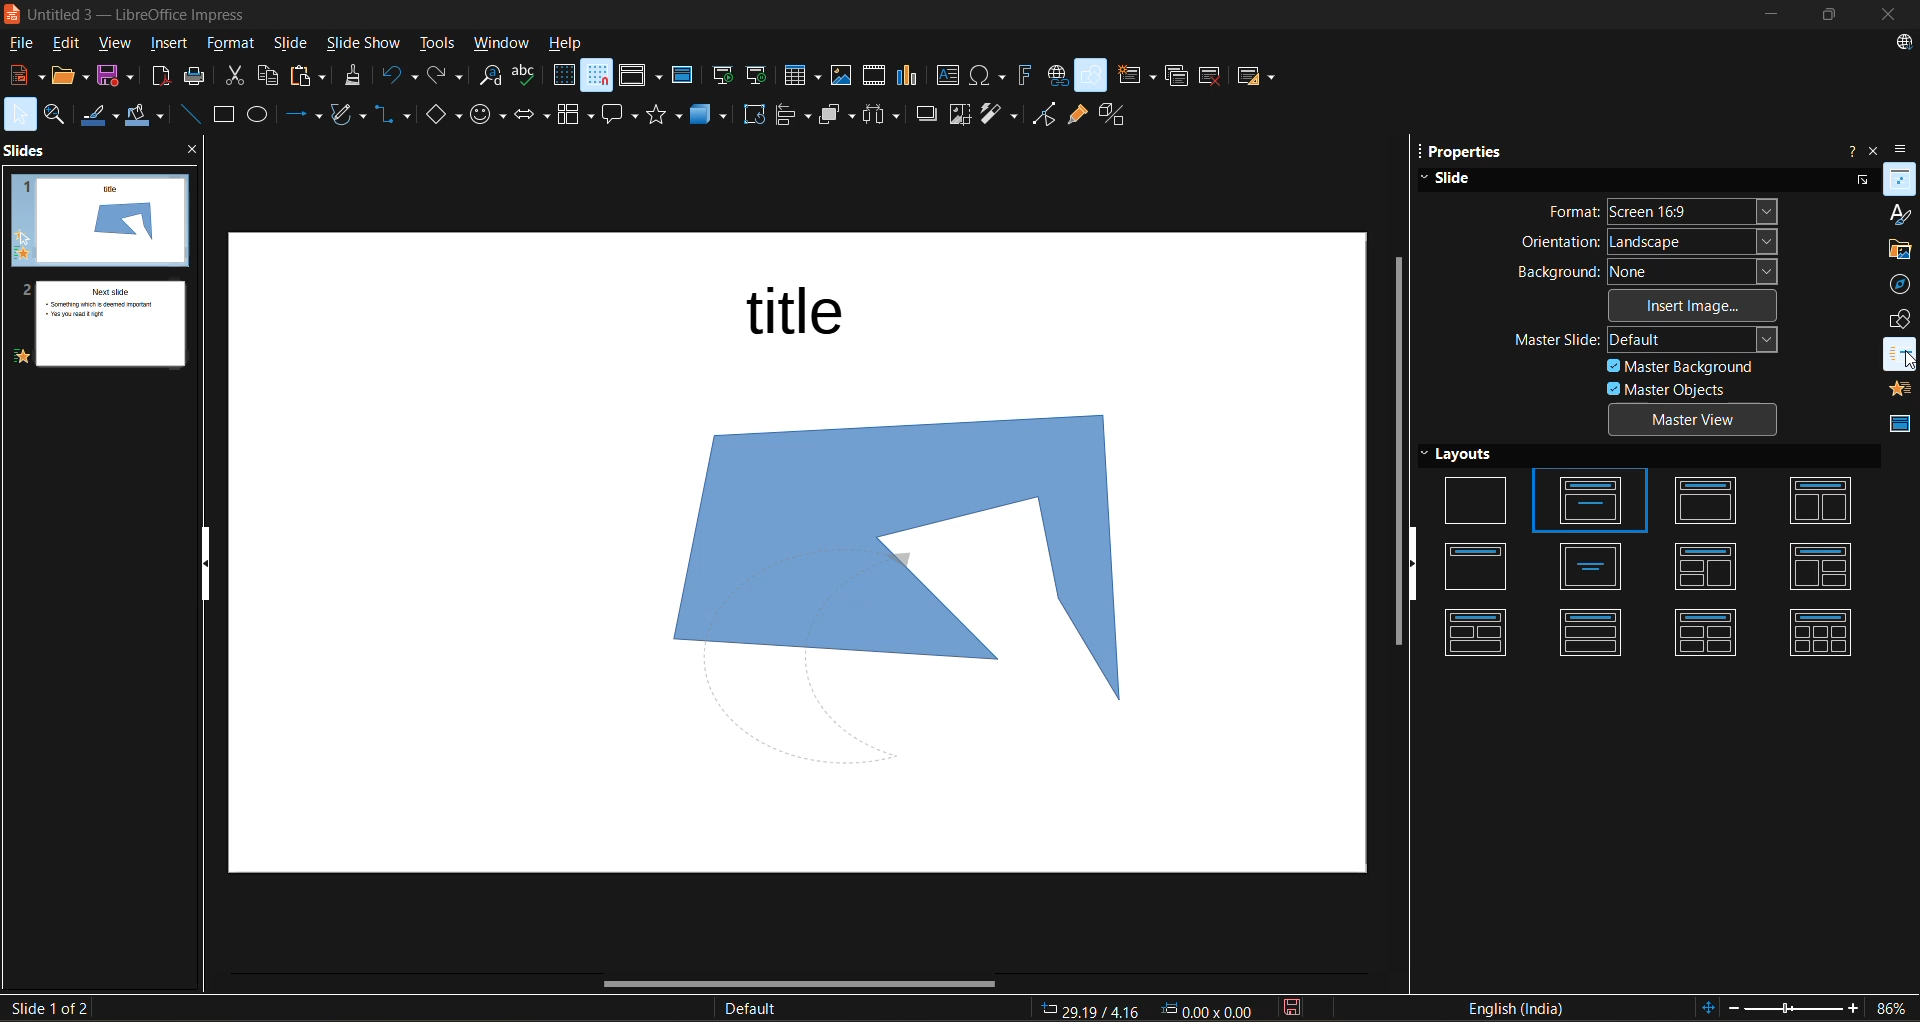 The height and width of the screenshot is (1022, 1920). What do you see at coordinates (47, 1008) in the screenshot?
I see `slide count` at bounding box center [47, 1008].